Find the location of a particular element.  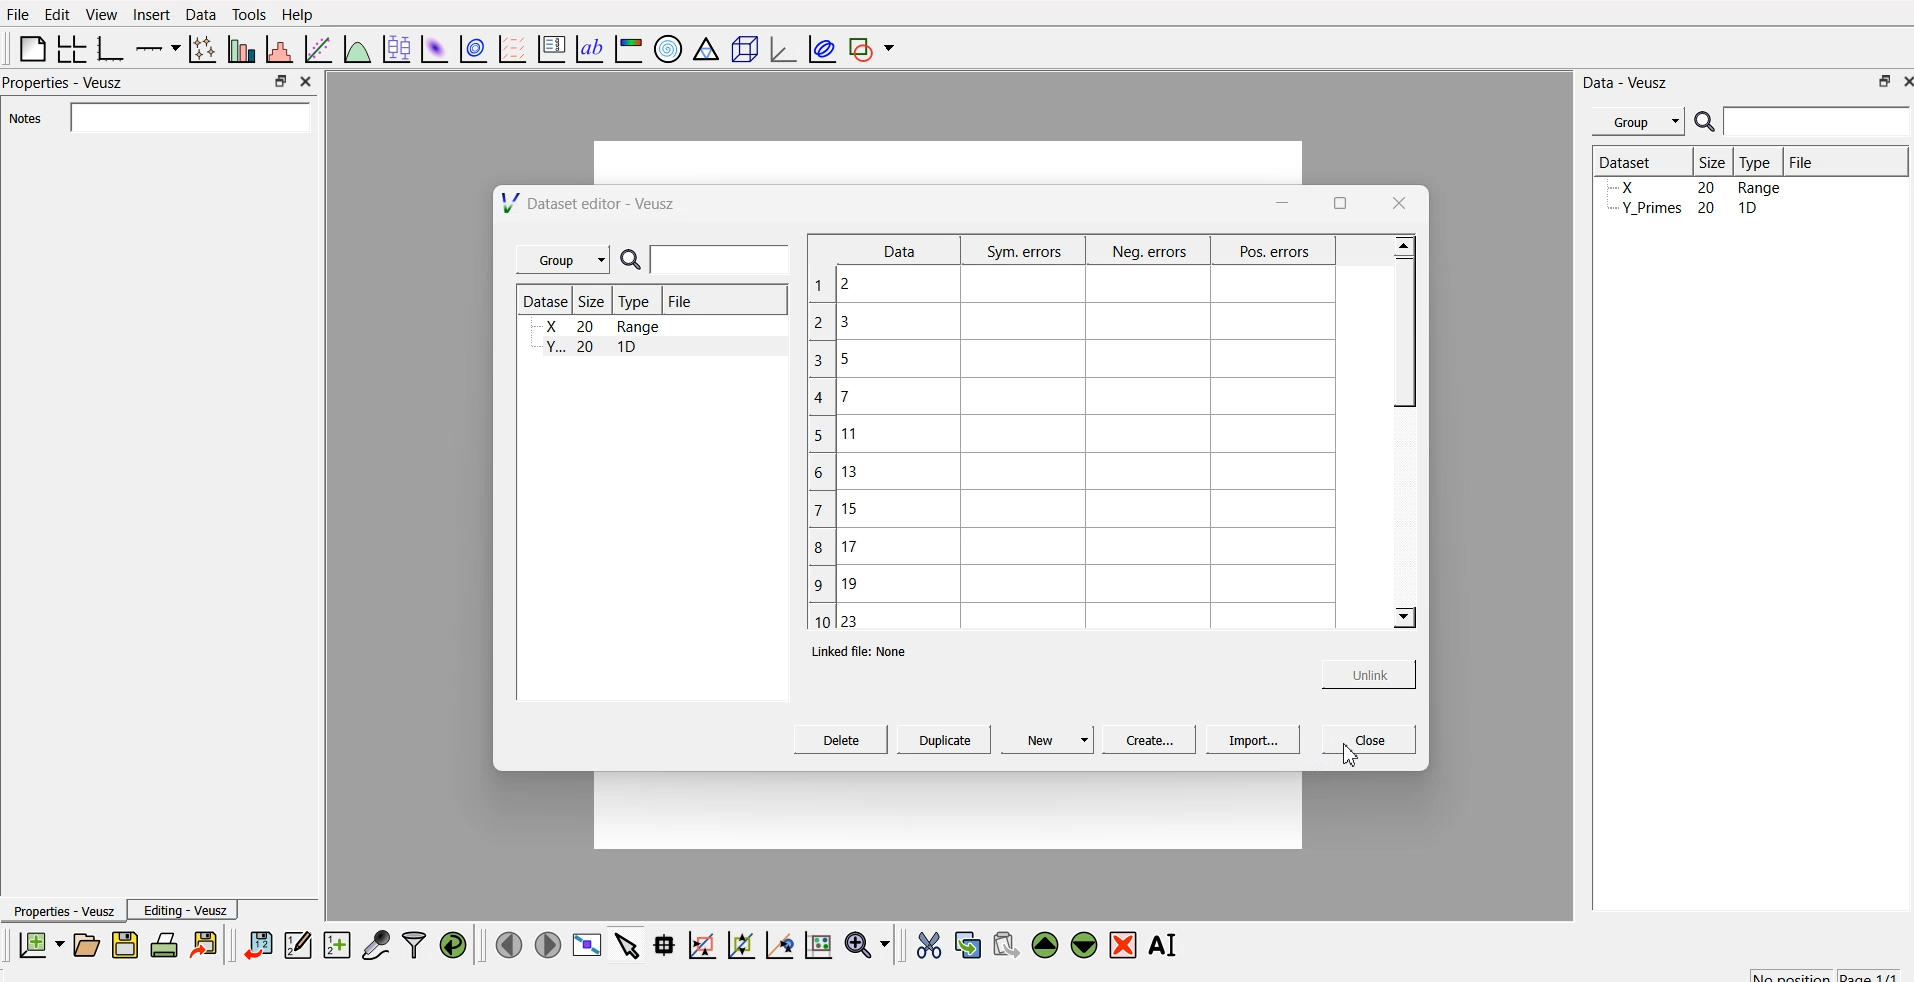

Dataset is located at coordinates (544, 303).